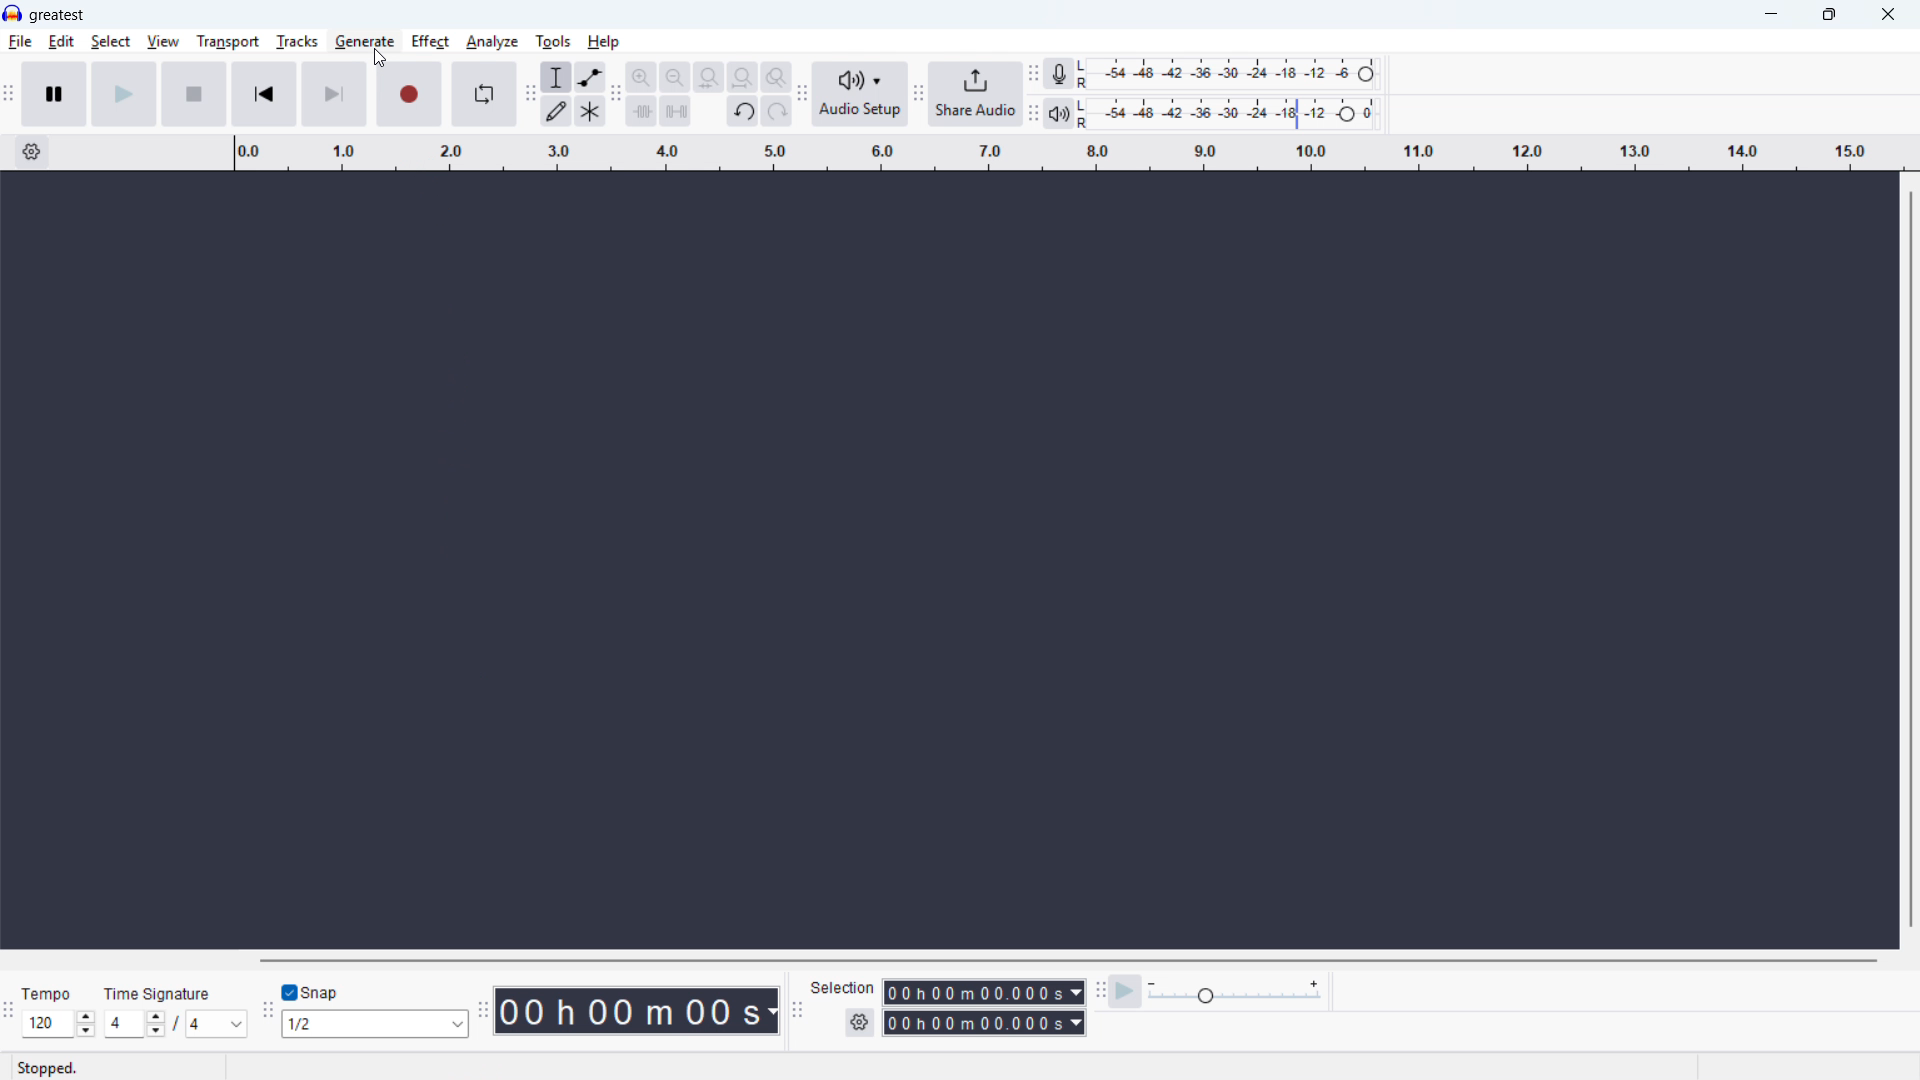 This screenshot has width=1920, height=1080. What do you see at coordinates (604, 42) in the screenshot?
I see `help` at bounding box center [604, 42].